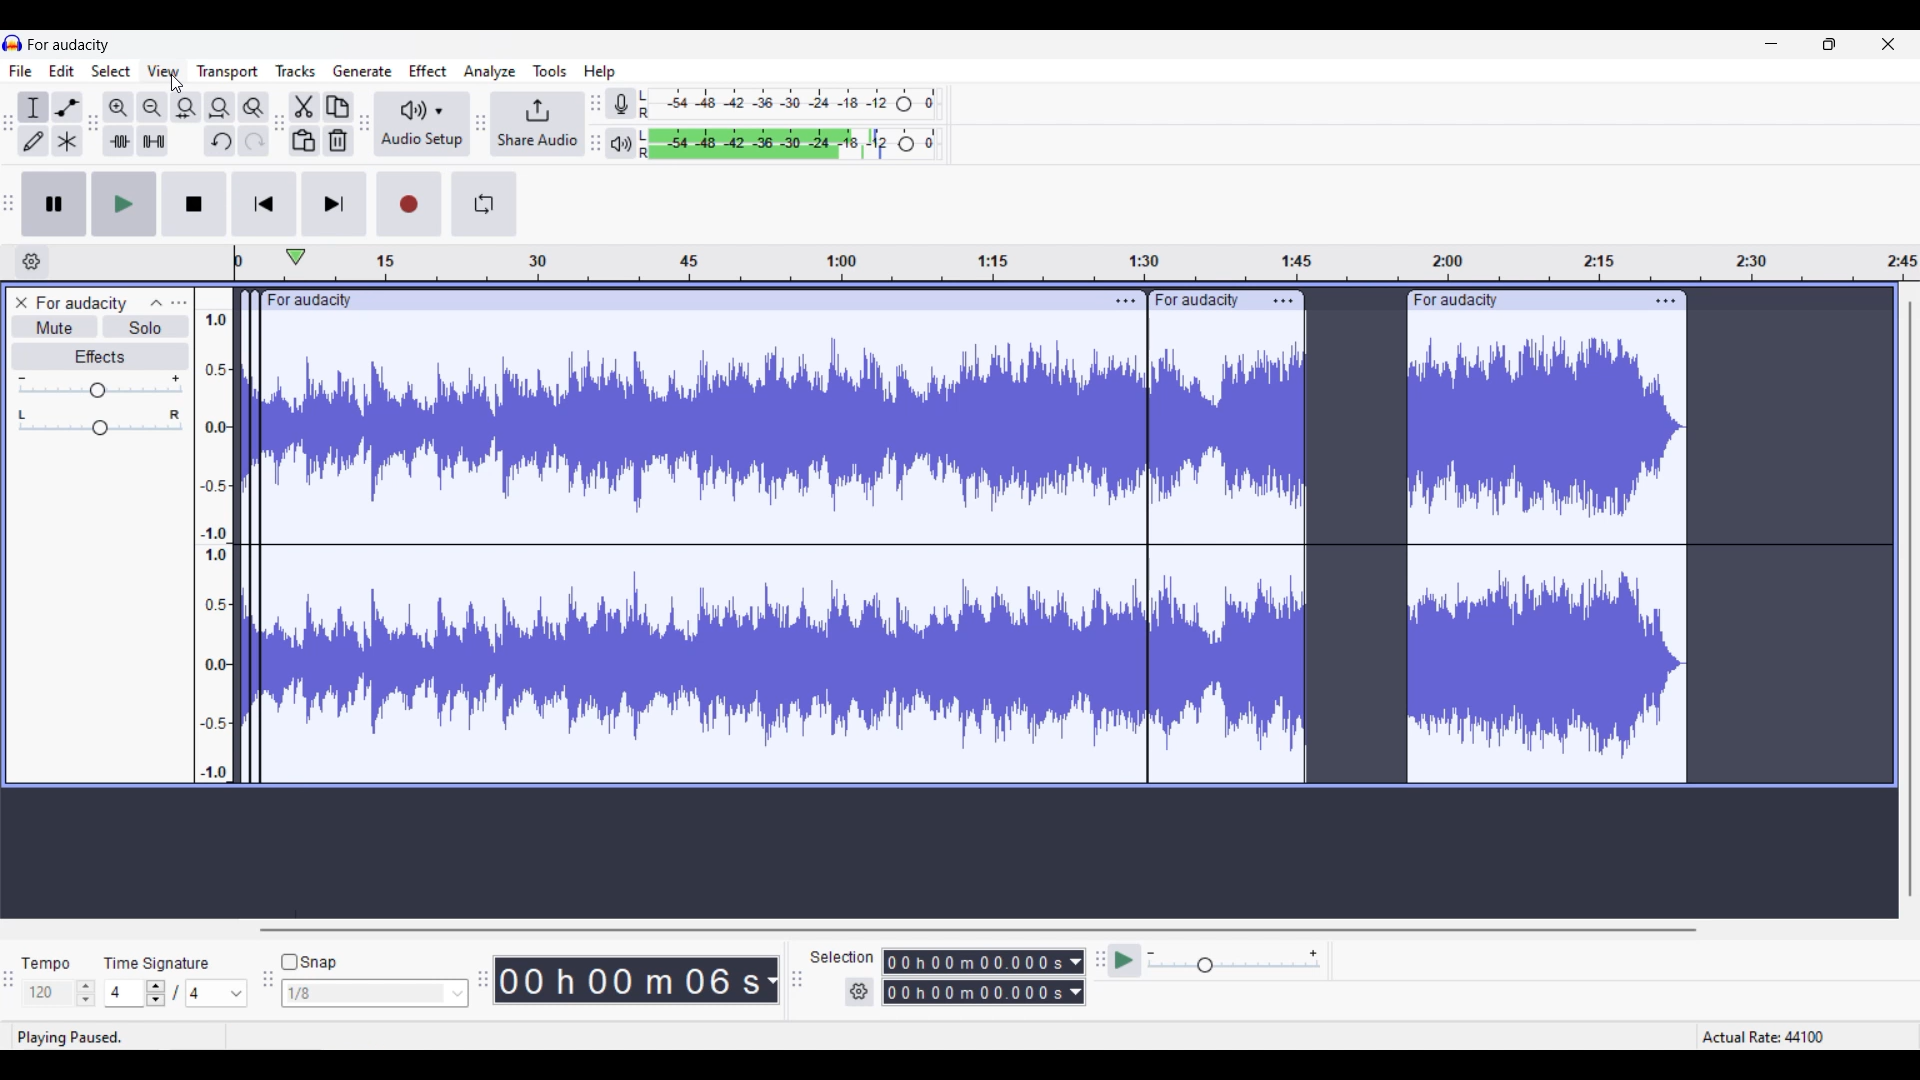 The height and width of the screenshot is (1080, 1920). Describe the element at coordinates (375, 994) in the screenshot. I see `Snap list` at that location.